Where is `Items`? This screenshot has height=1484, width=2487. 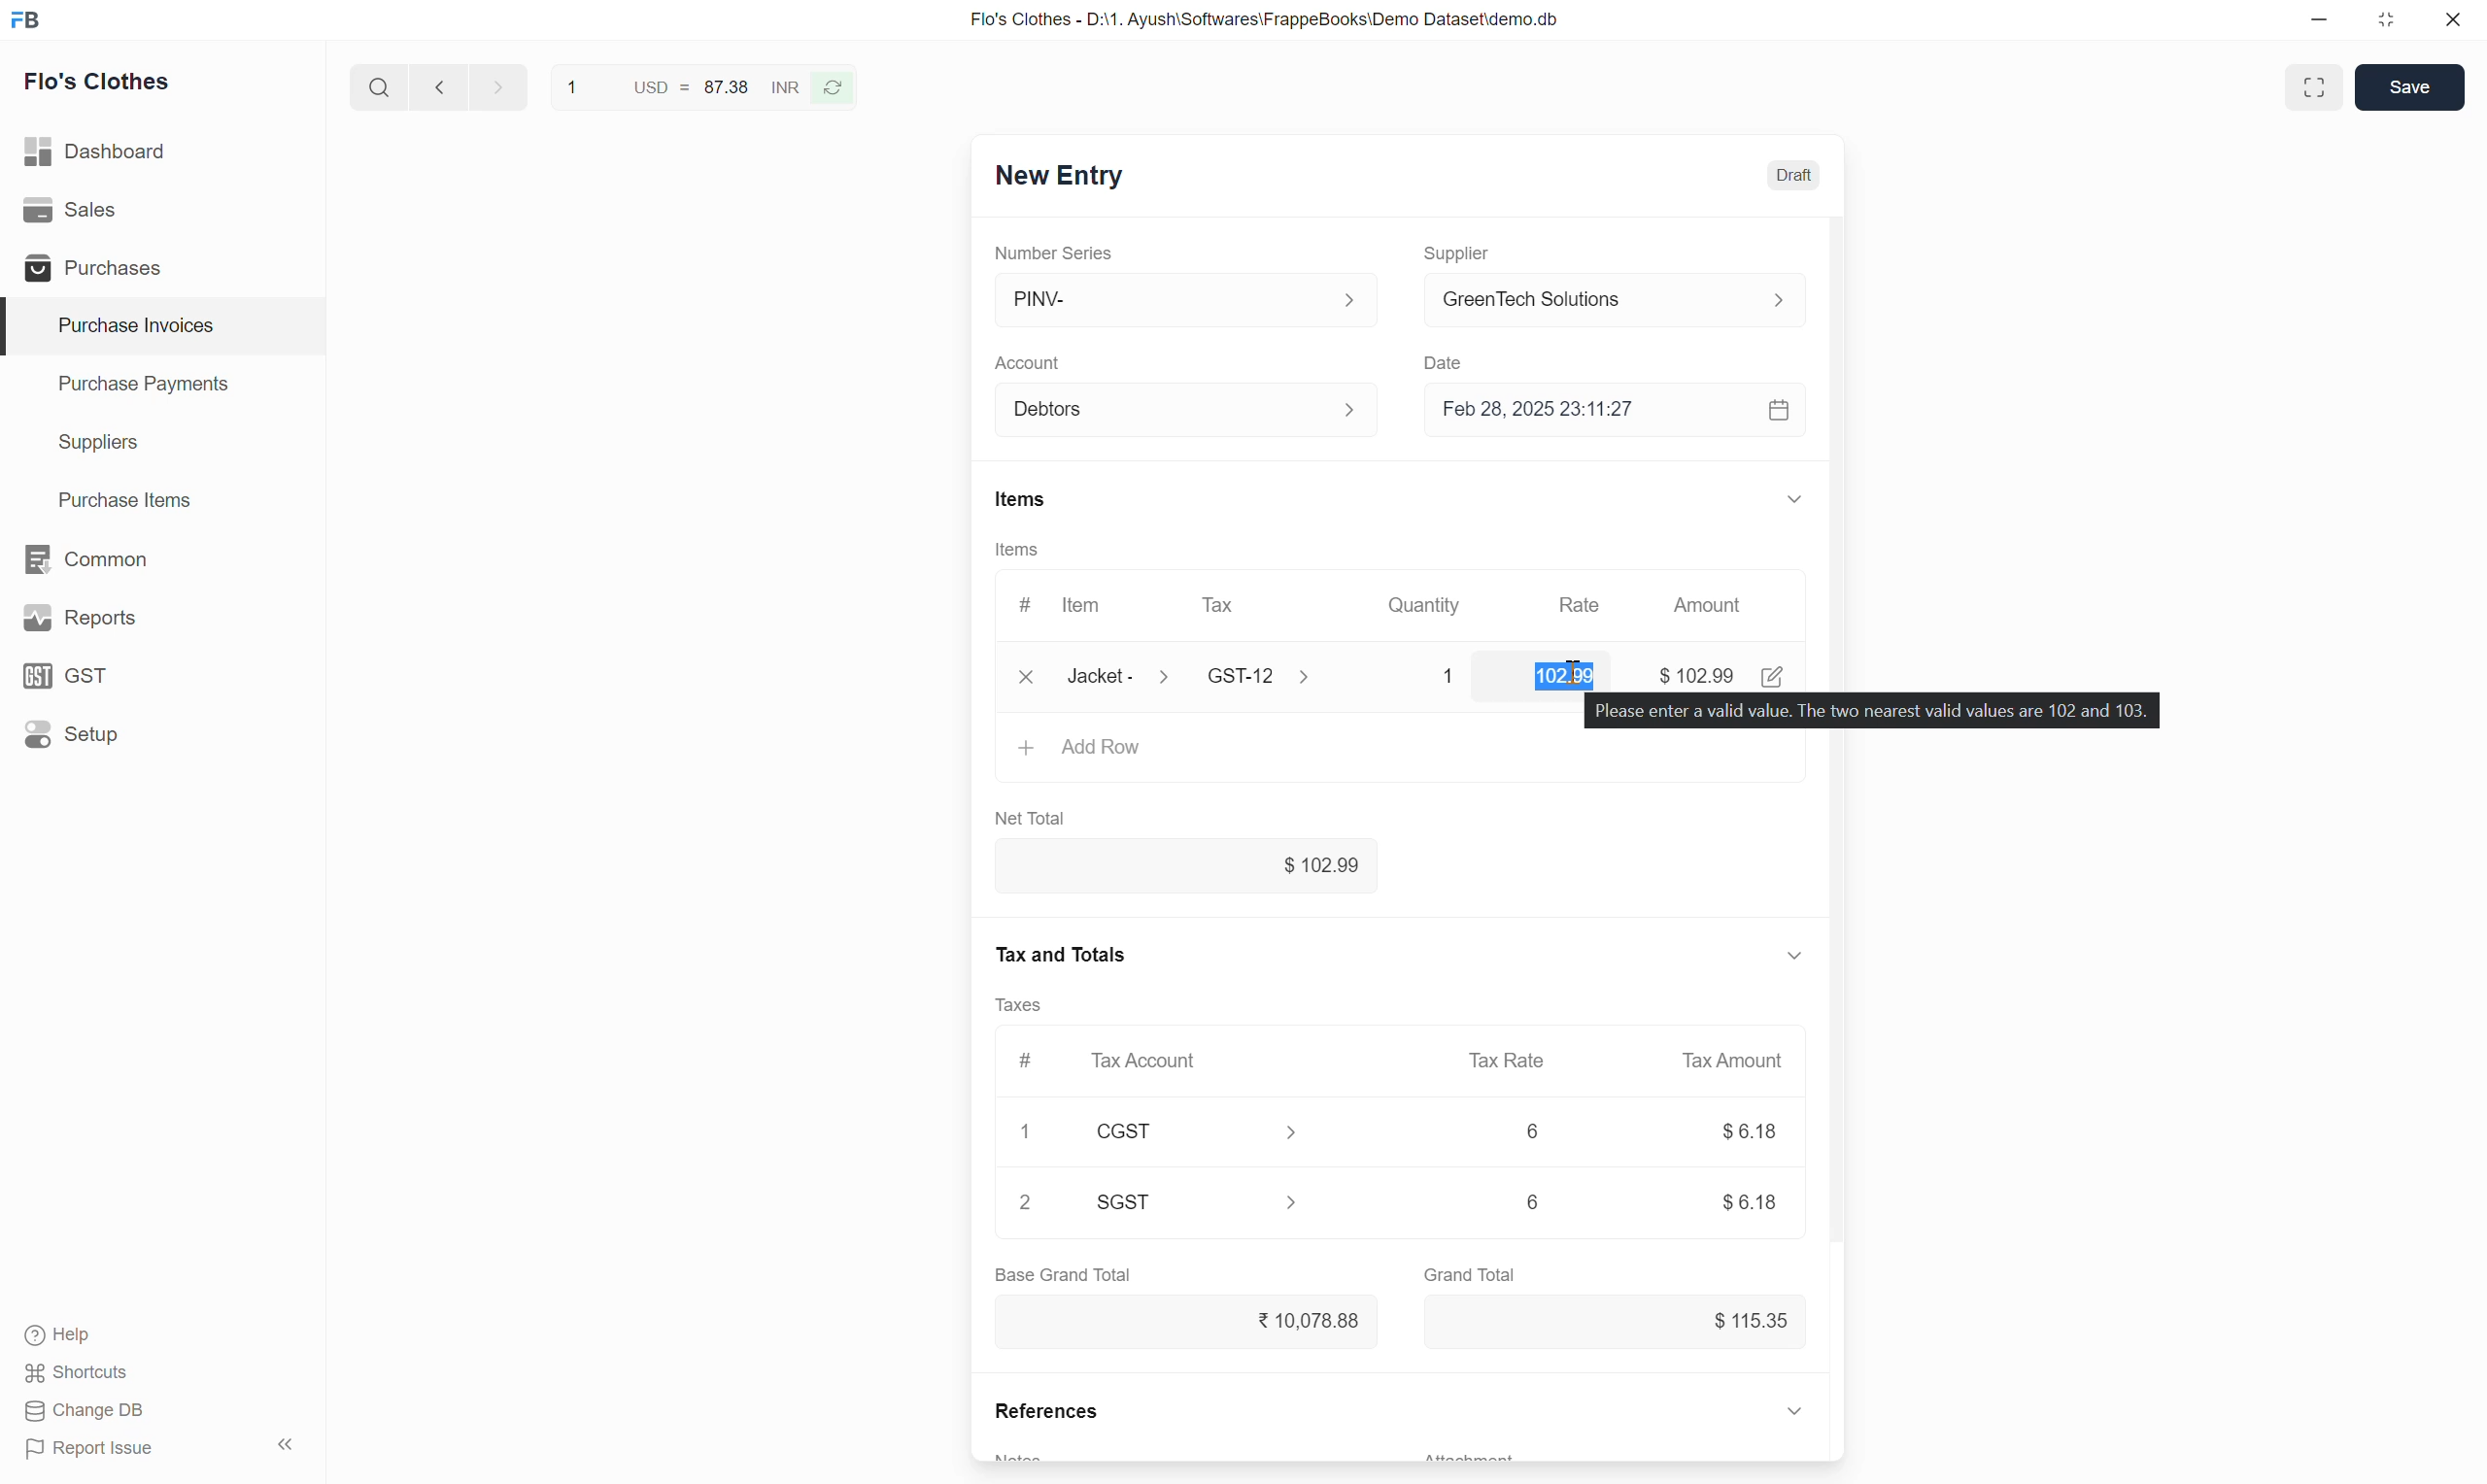 Items is located at coordinates (1018, 549).